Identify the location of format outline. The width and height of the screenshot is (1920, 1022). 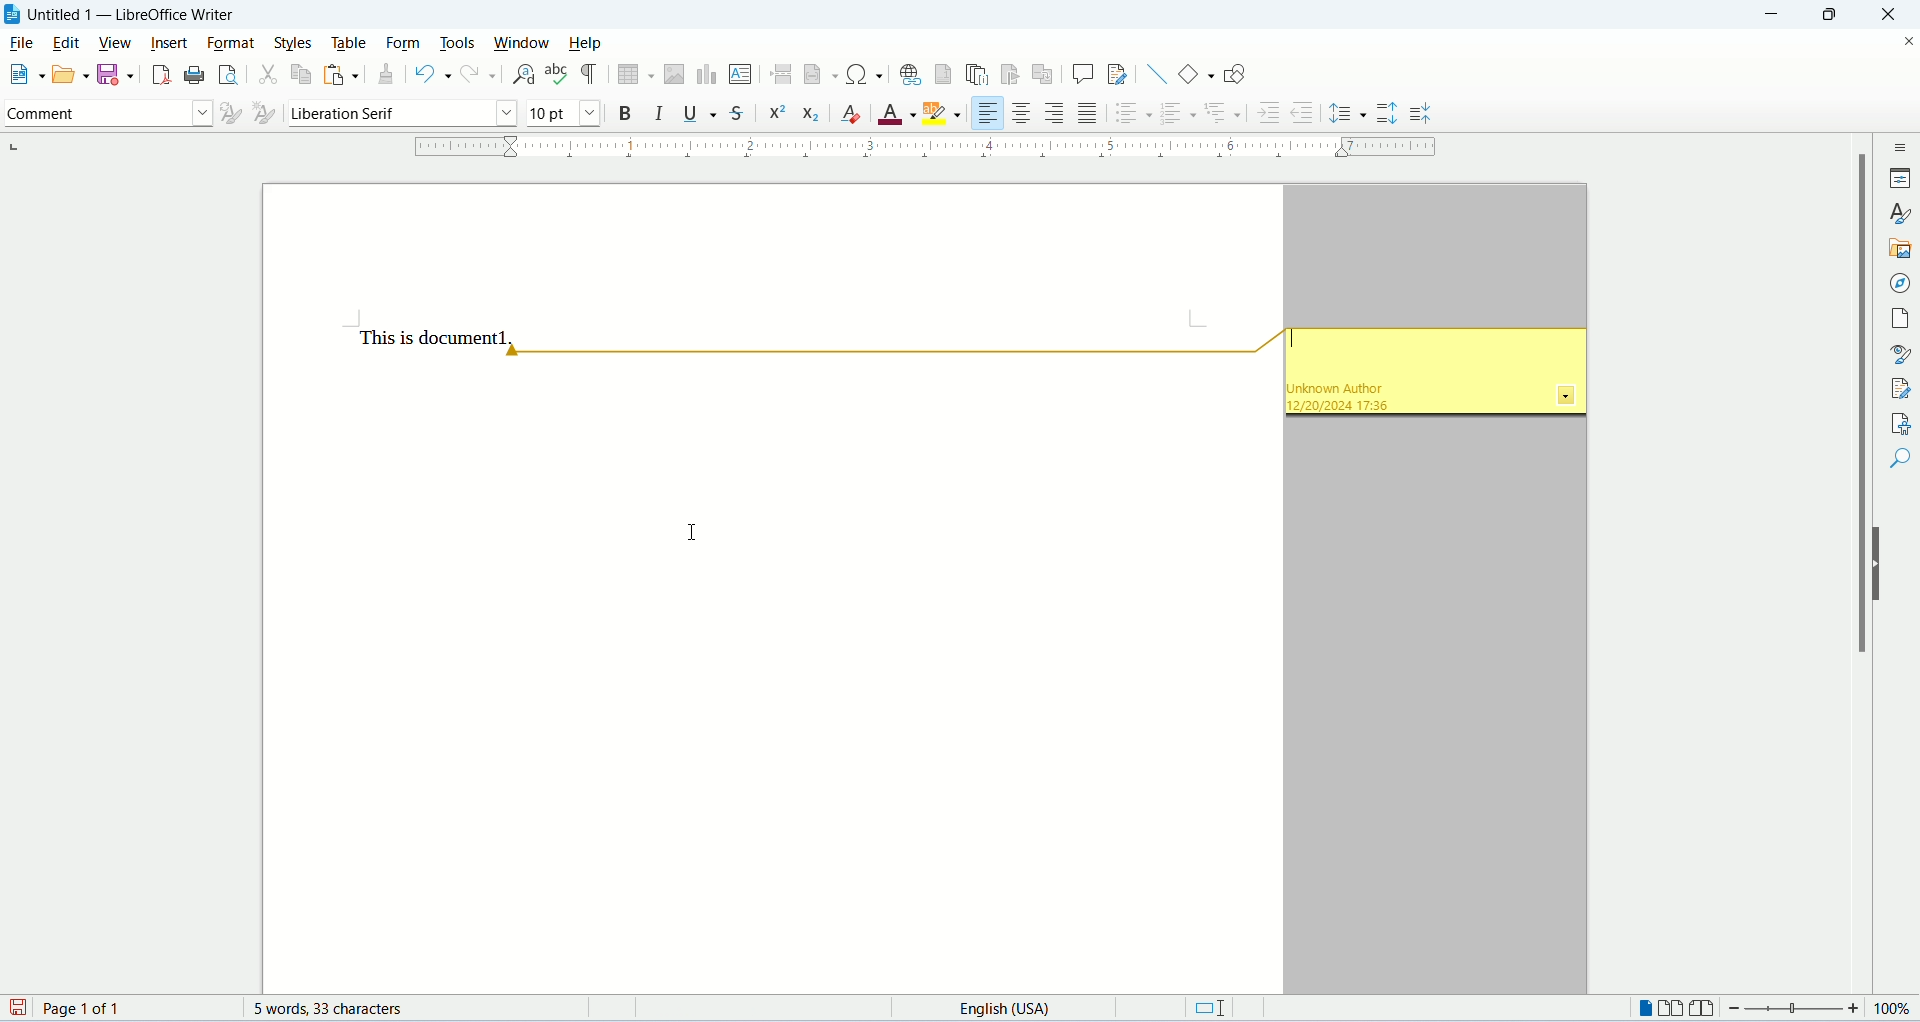
(1223, 110).